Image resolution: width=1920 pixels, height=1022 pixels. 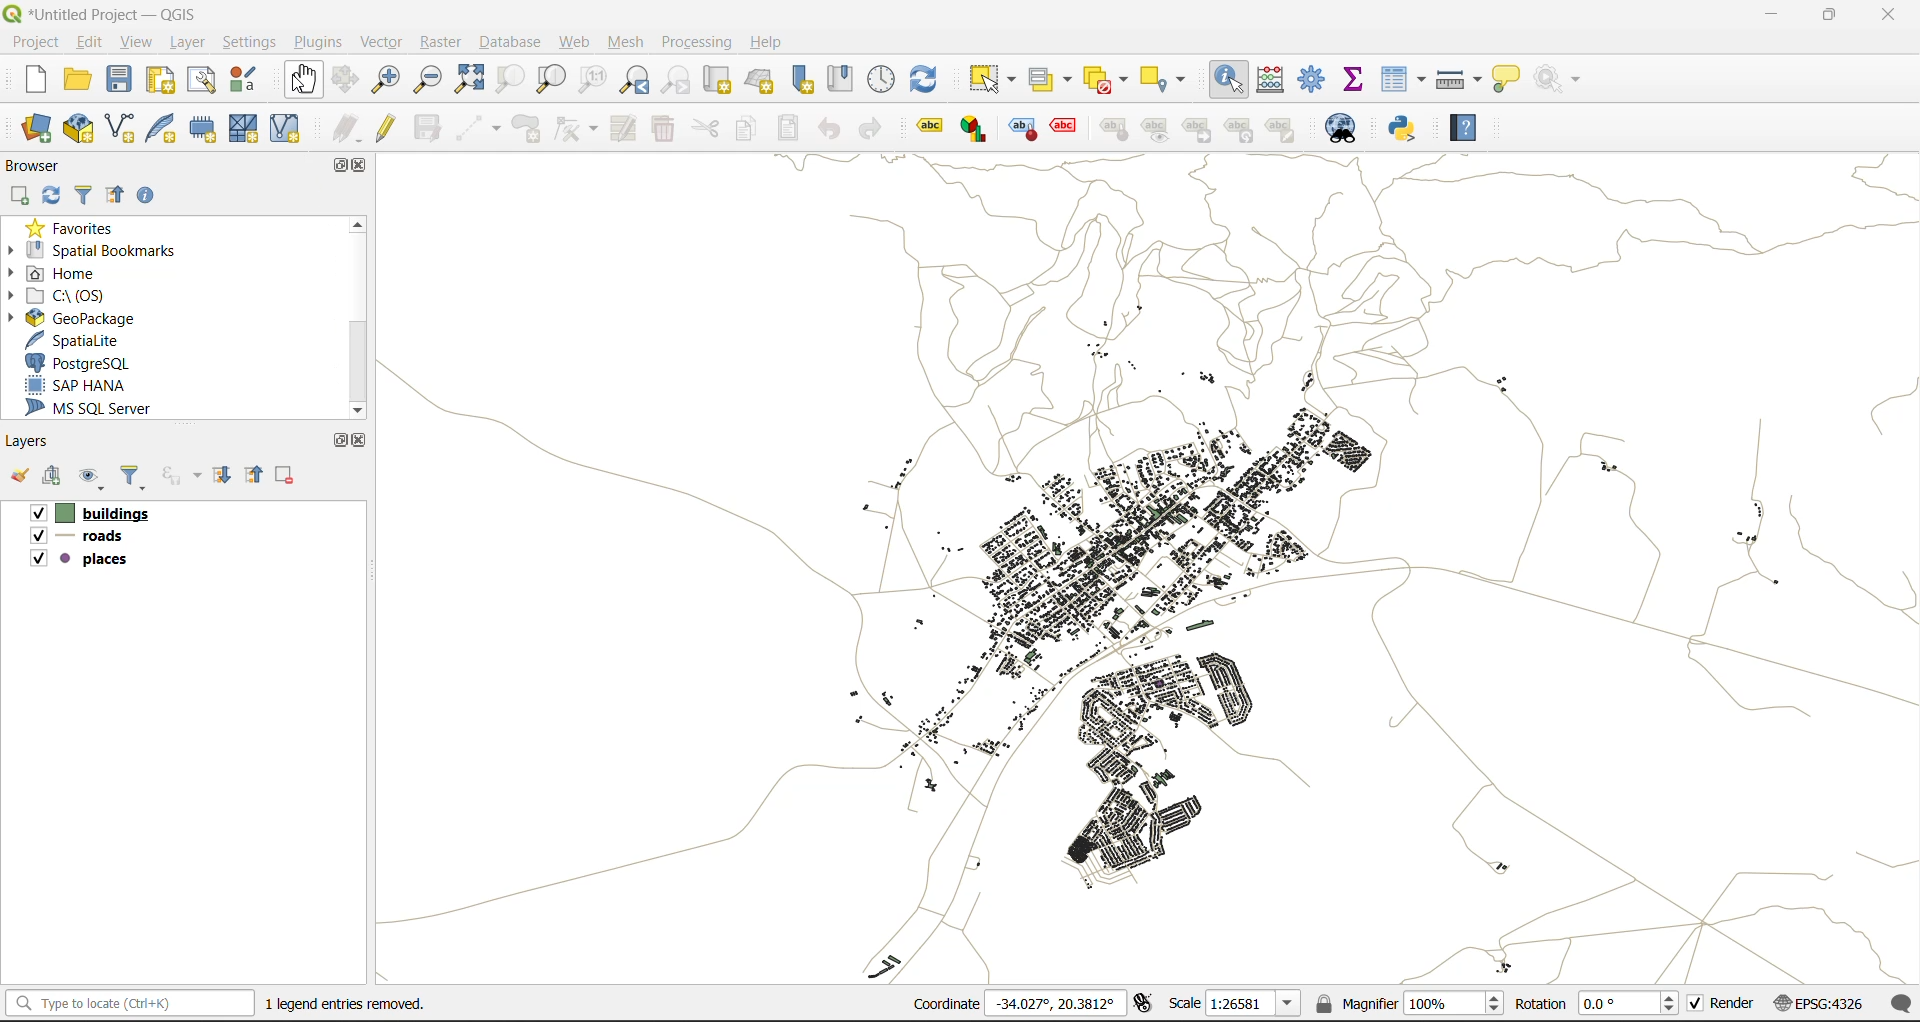 I want to click on pan to selection, so click(x=352, y=79).